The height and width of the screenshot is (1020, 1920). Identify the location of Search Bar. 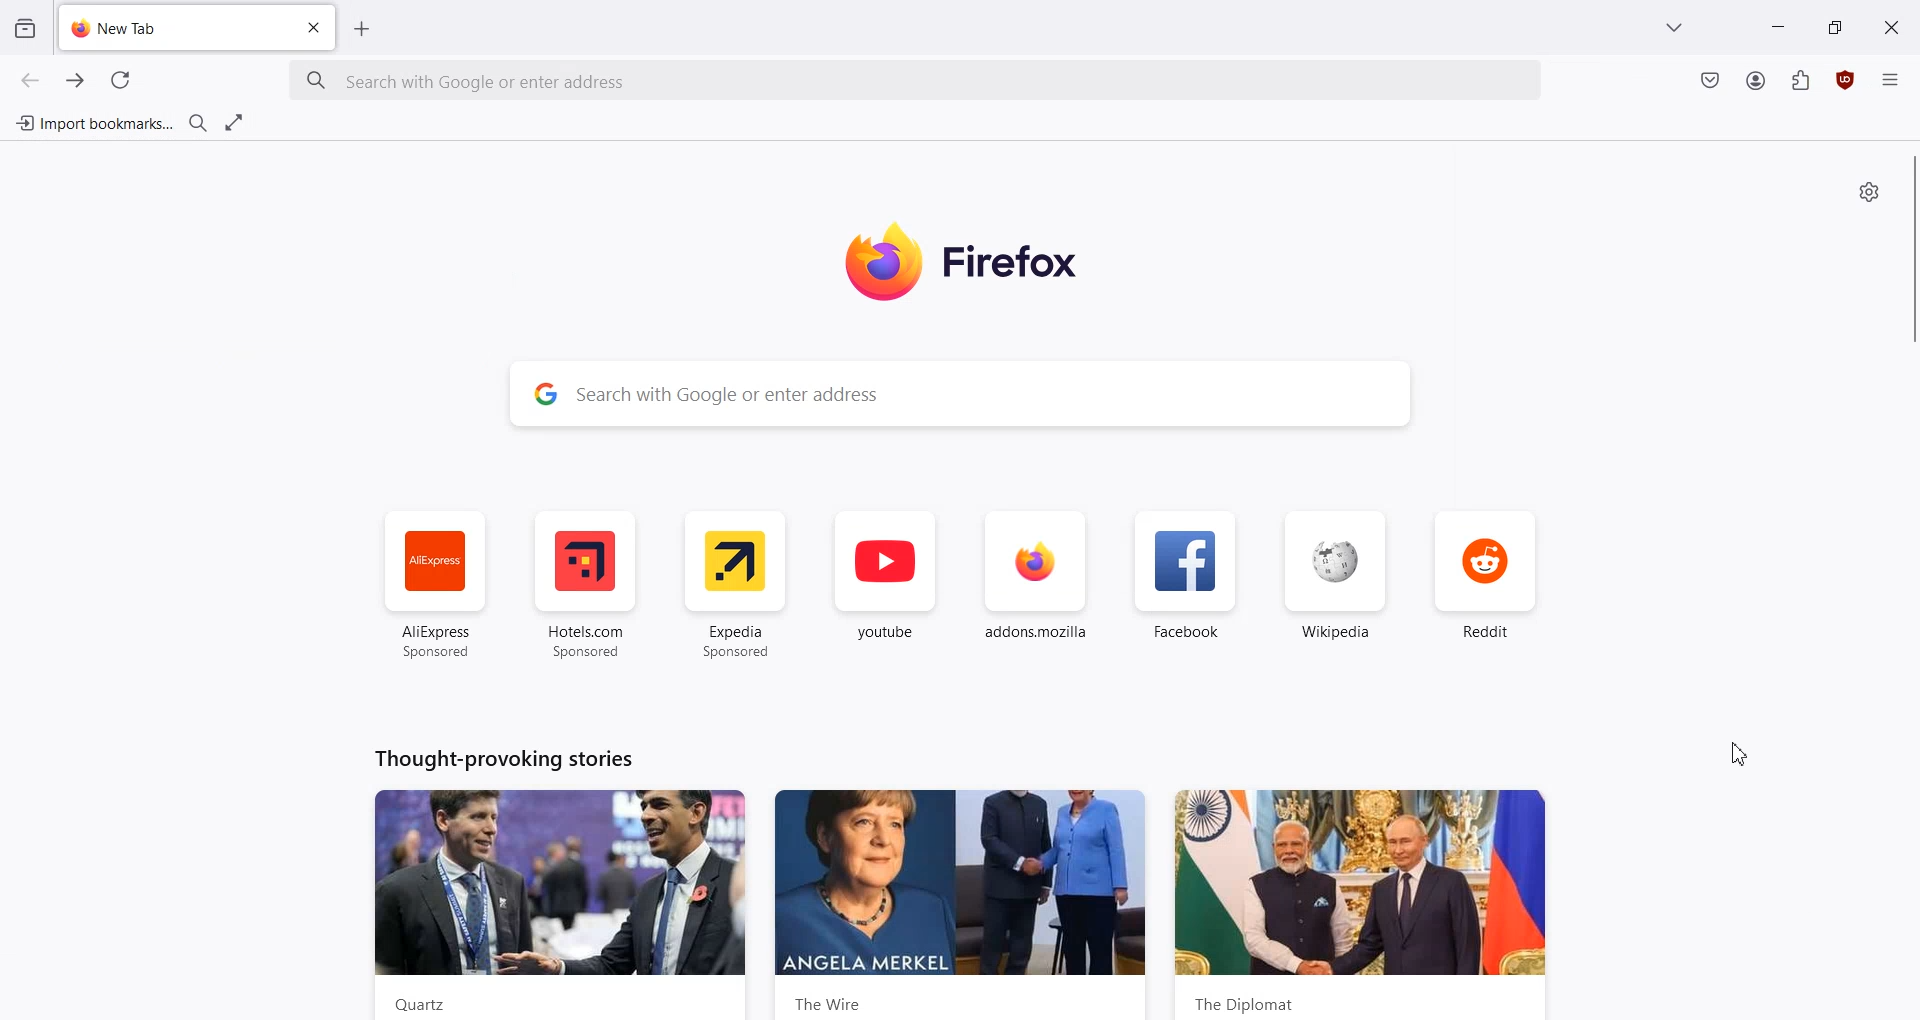
(962, 393).